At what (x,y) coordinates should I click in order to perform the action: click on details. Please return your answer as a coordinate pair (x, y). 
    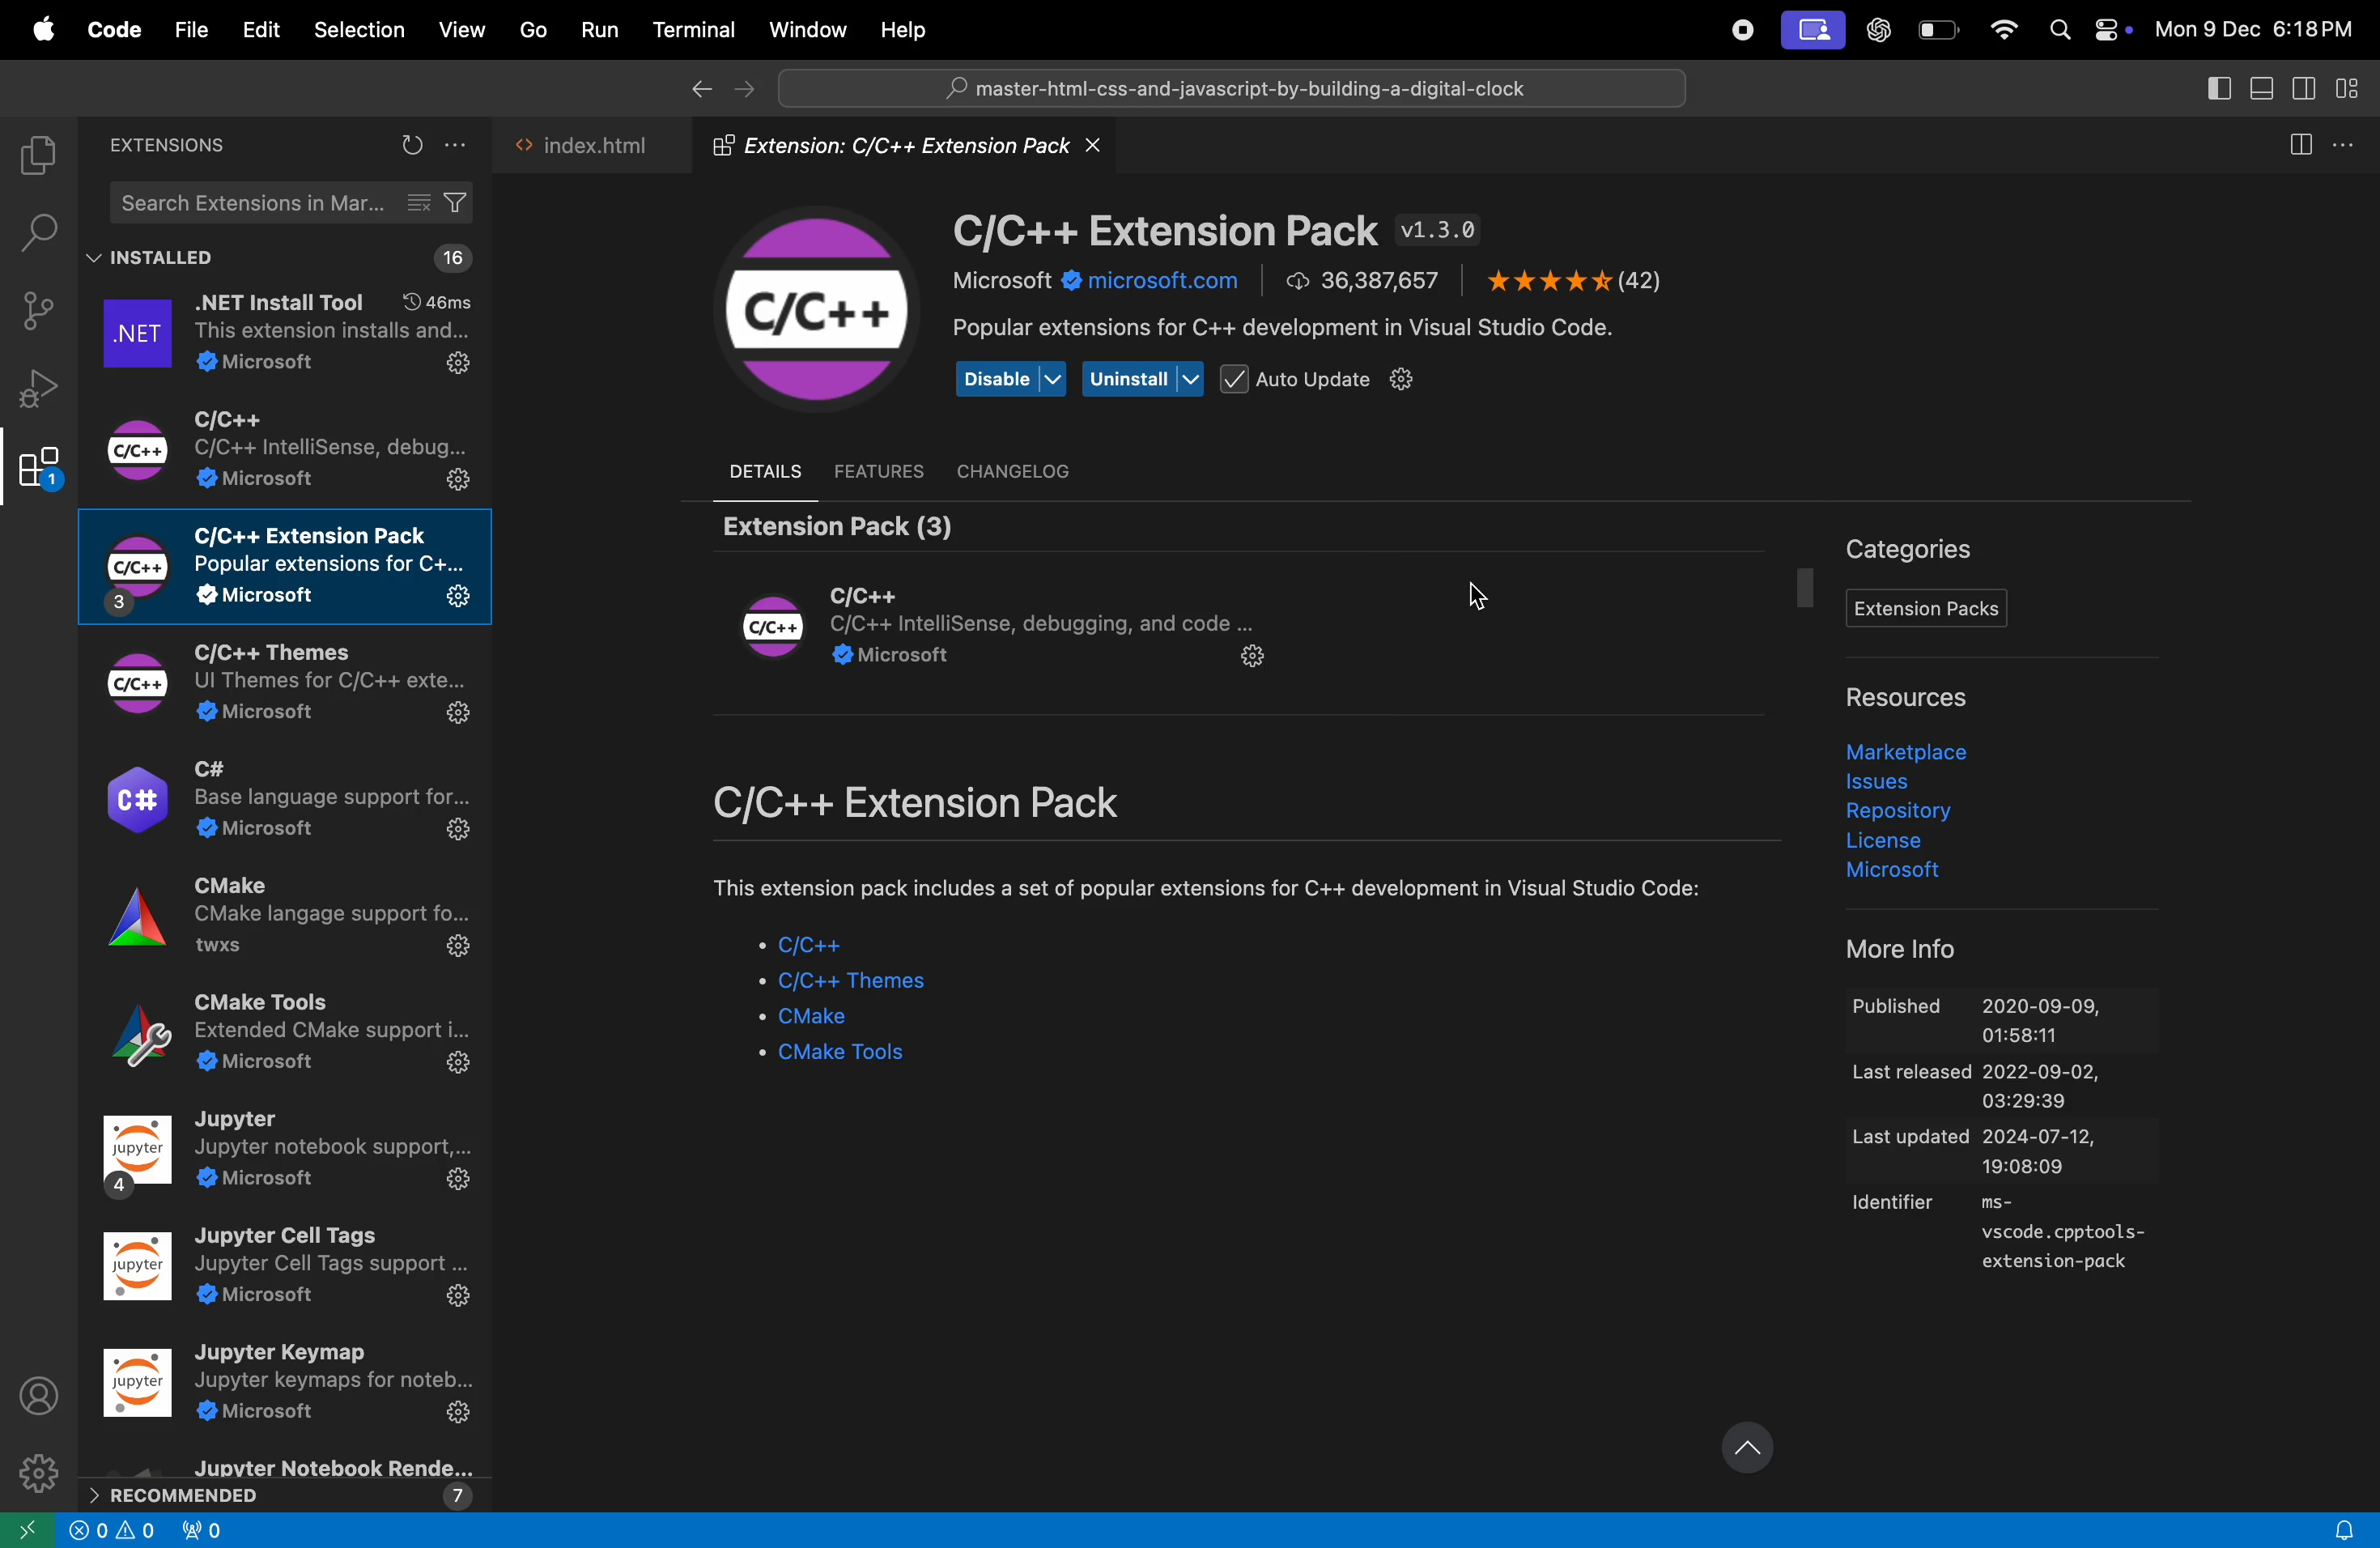
    Looking at the image, I should click on (773, 468).